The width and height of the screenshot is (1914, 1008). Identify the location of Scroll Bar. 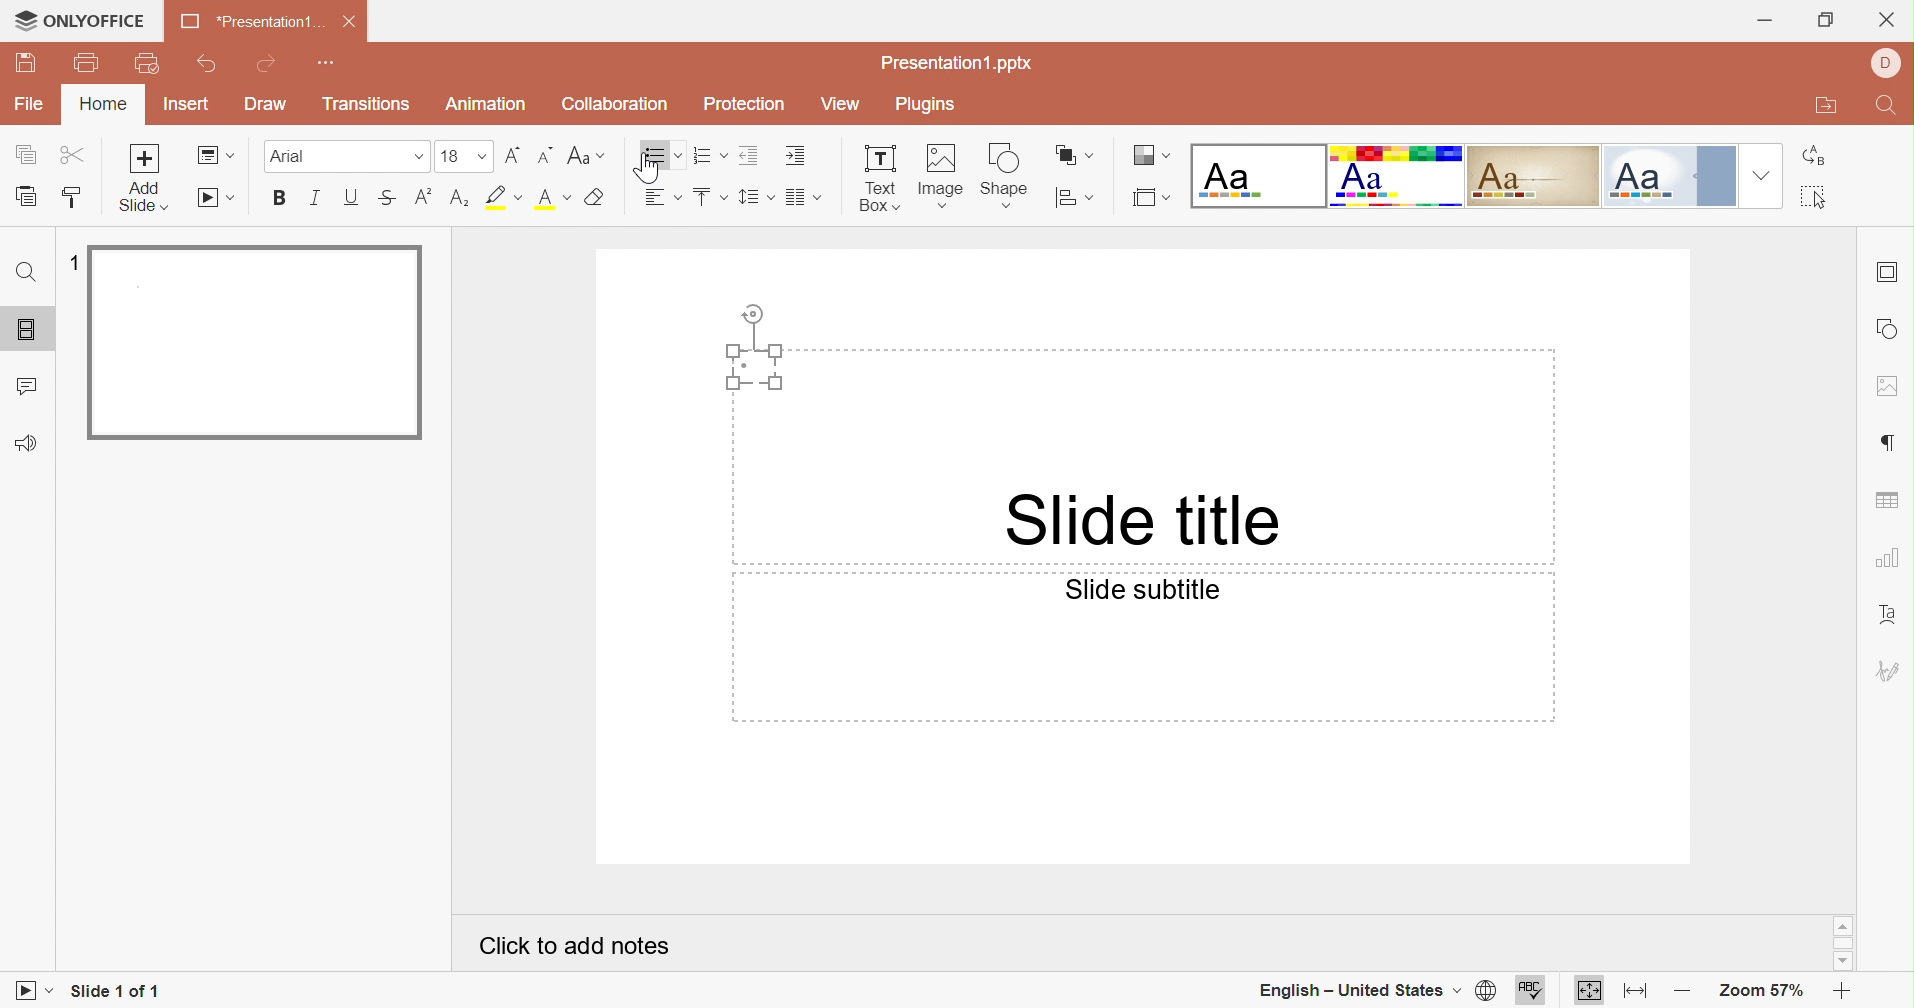
(1848, 945).